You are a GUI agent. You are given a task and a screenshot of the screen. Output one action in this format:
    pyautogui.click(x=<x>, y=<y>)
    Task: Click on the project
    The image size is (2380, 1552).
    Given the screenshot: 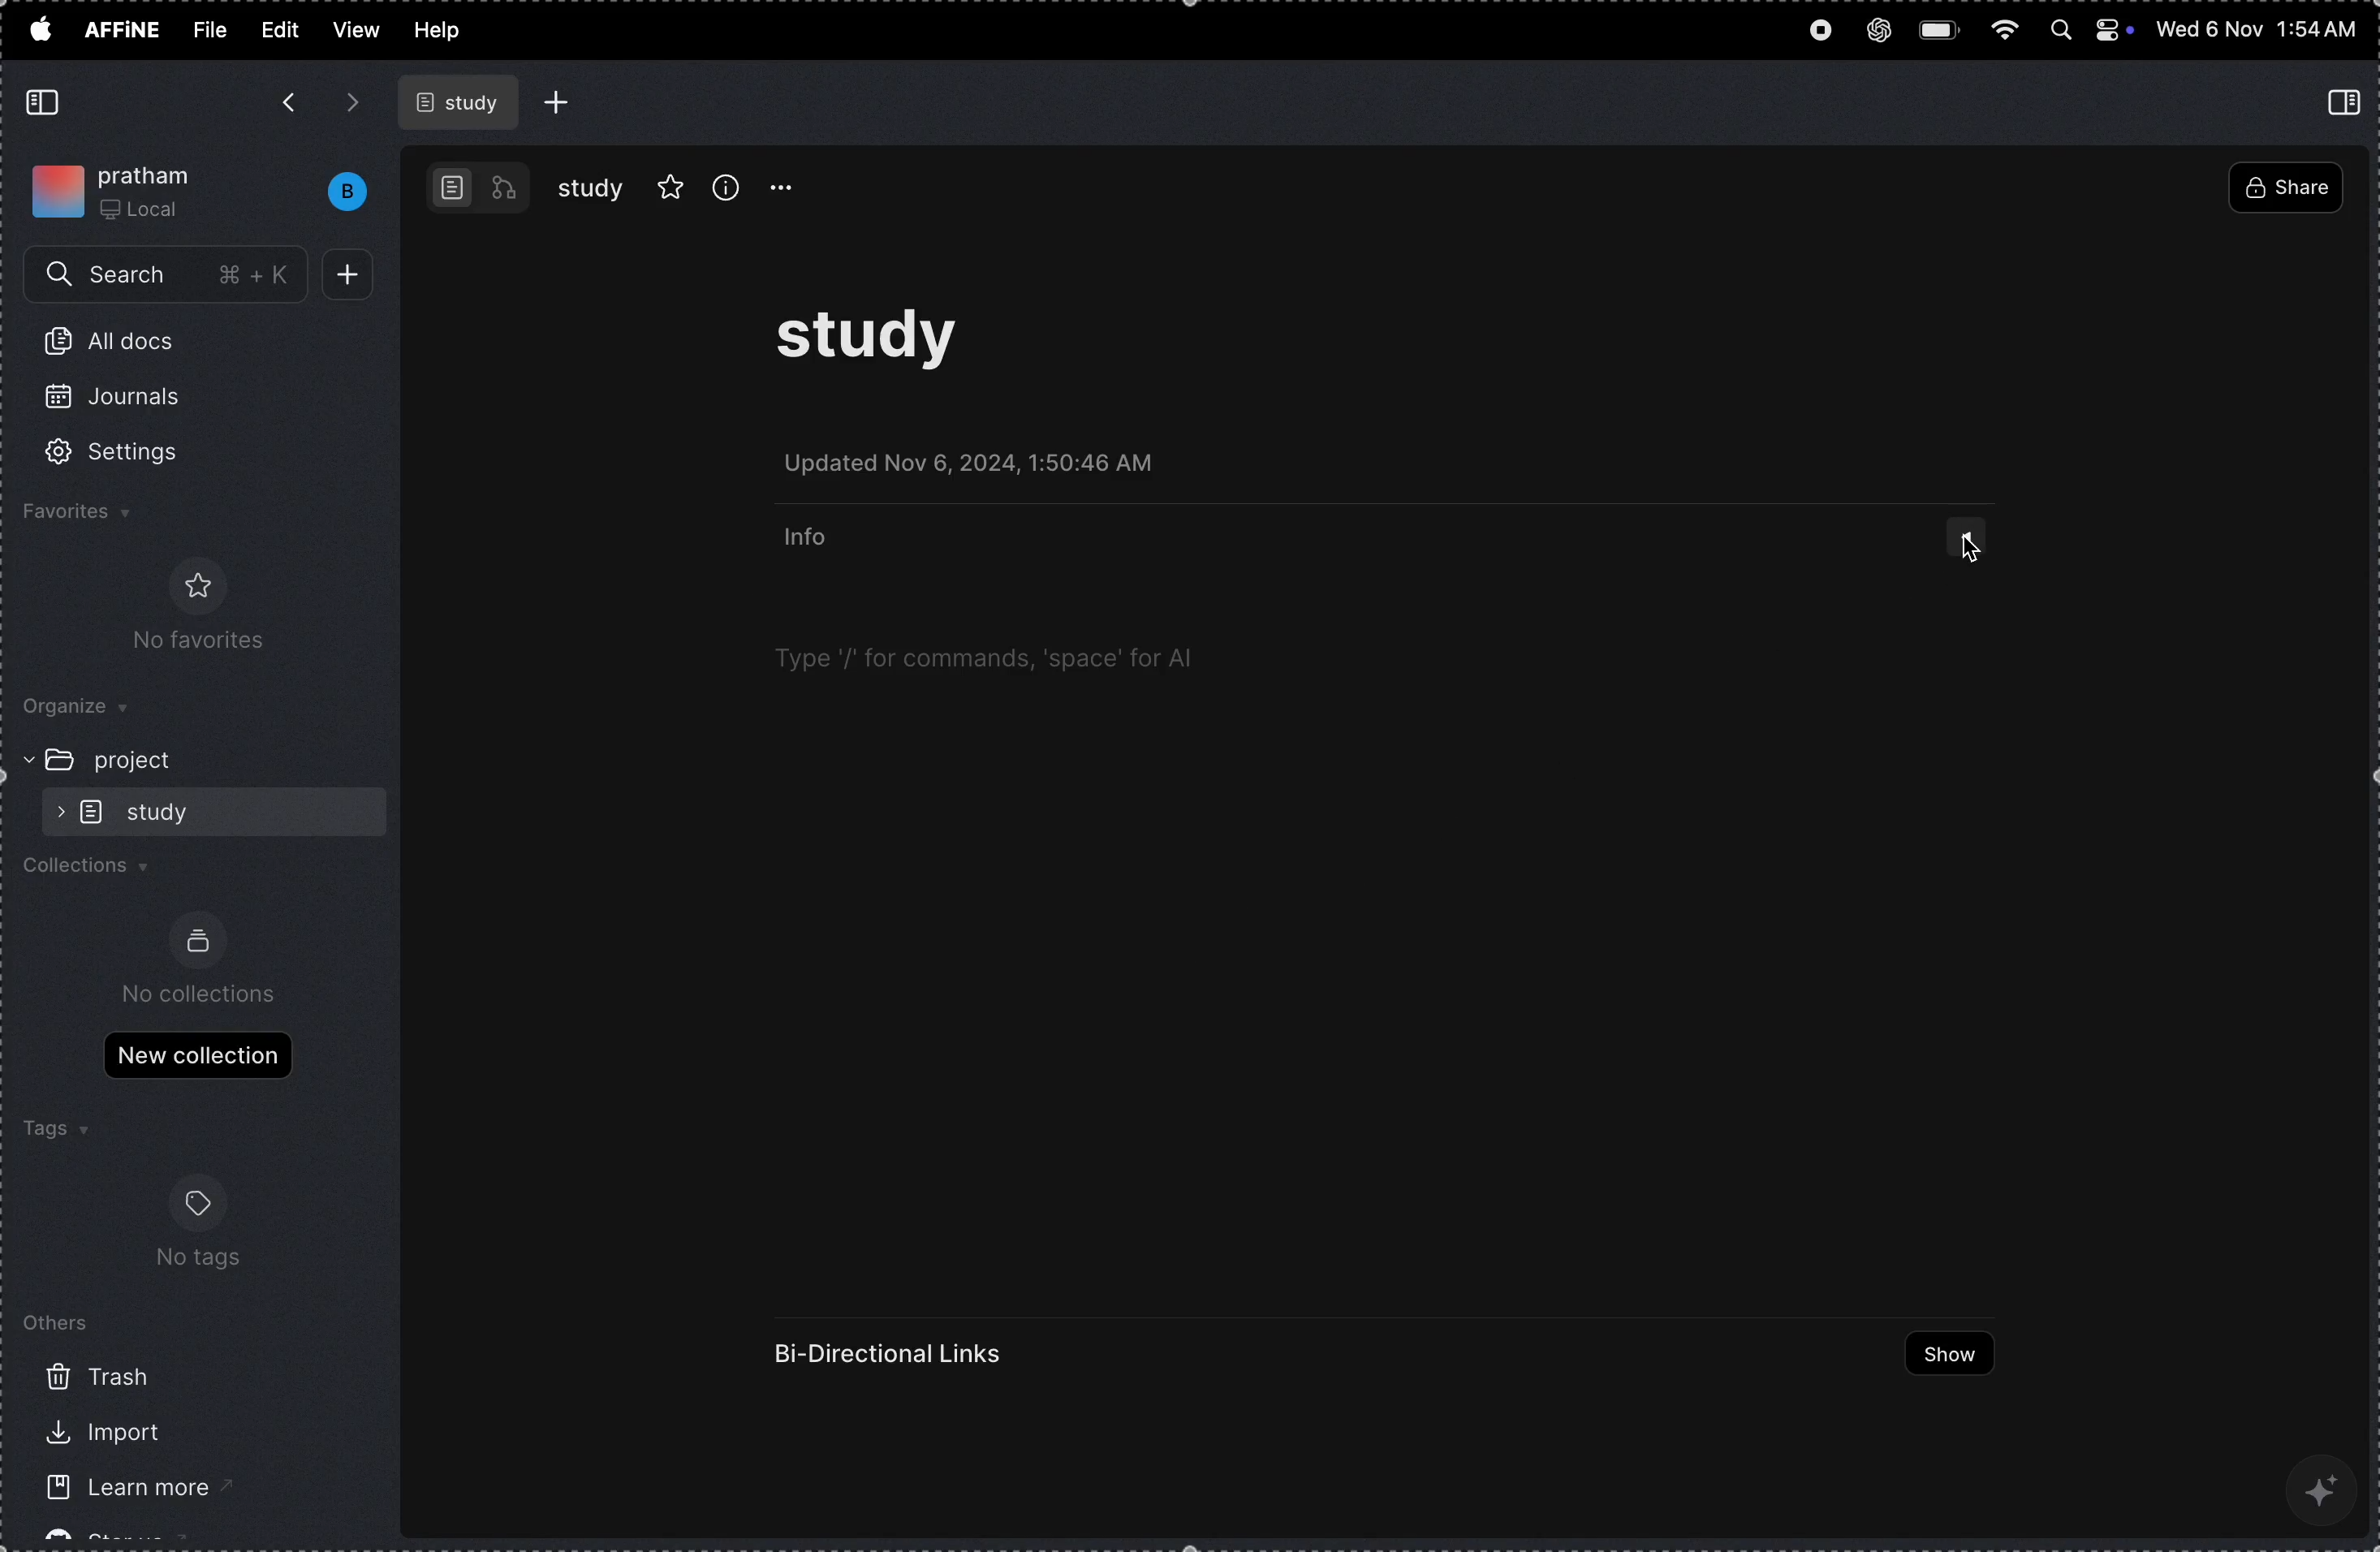 What is the action you would take?
    pyautogui.click(x=146, y=759)
    